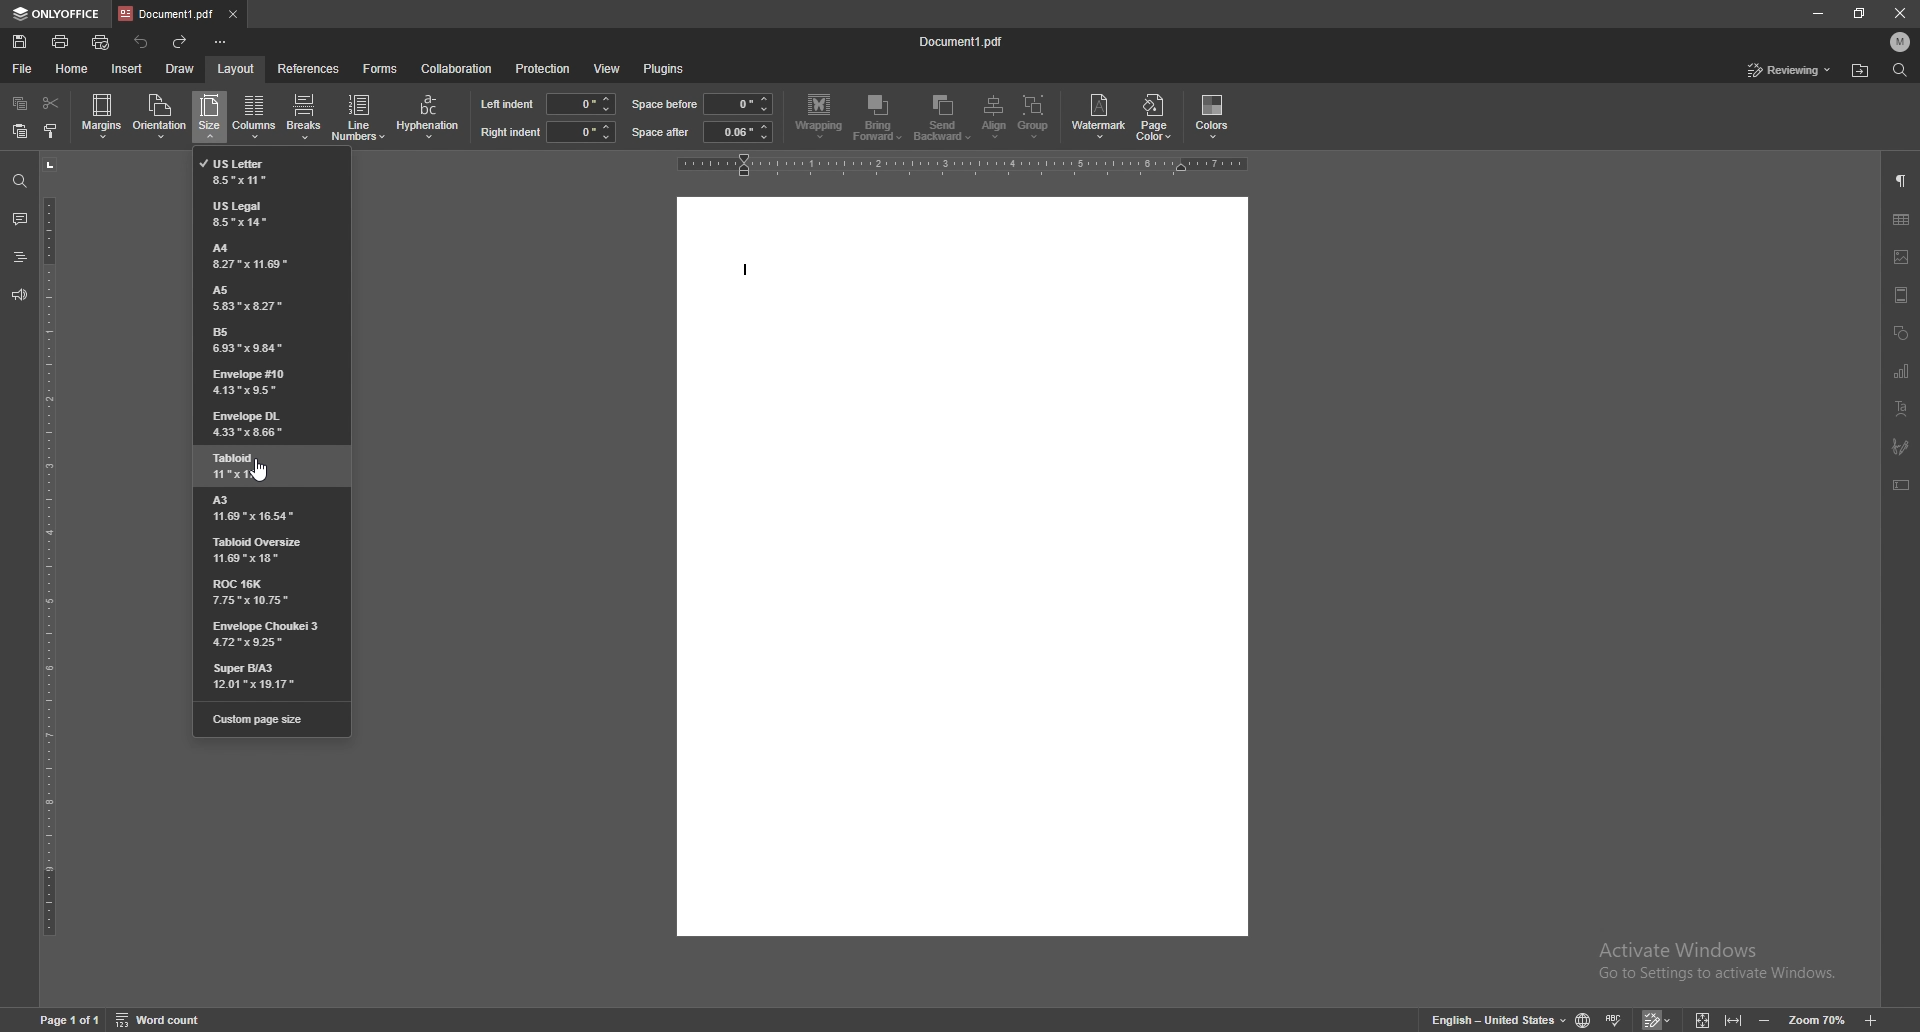 Image resolution: width=1920 pixels, height=1032 pixels. What do you see at coordinates (428, 117) in the screenshot?
I see `hyphenation` at bounding box center [428, 117].